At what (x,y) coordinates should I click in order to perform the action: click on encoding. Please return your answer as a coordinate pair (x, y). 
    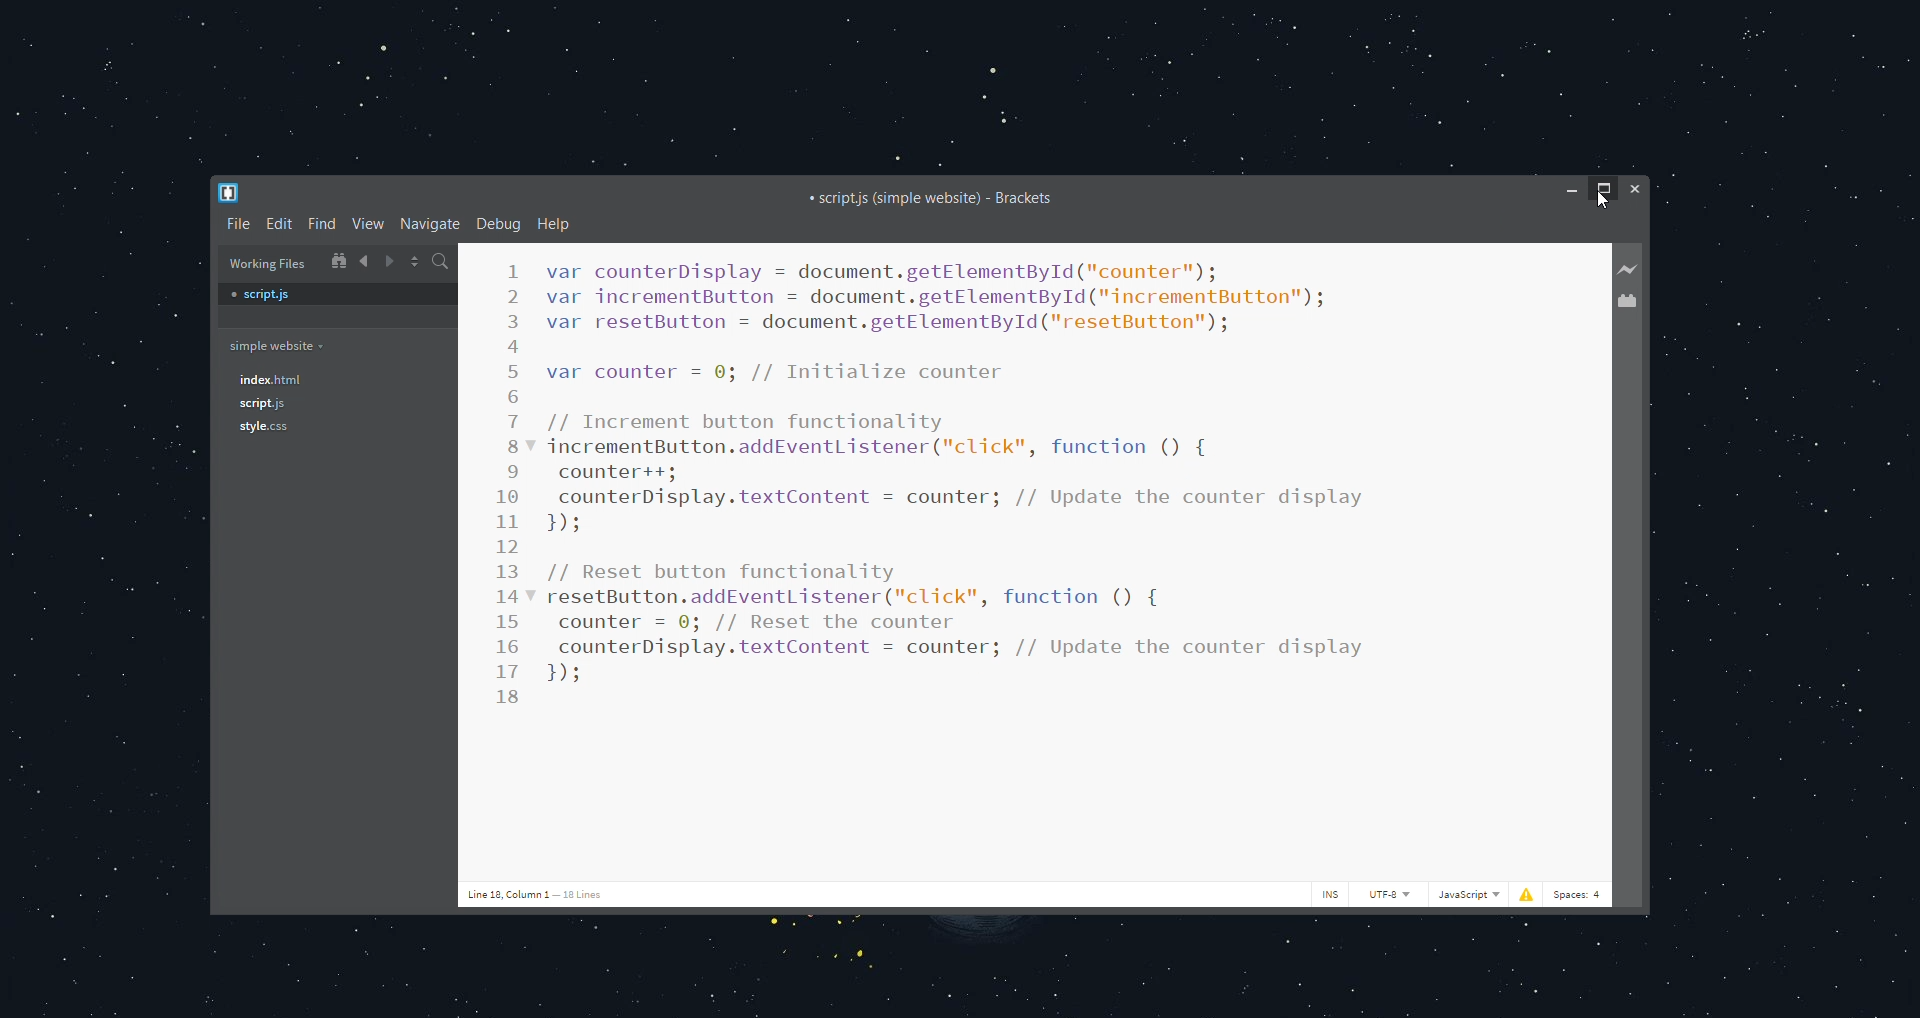
    Looking at the image, I should click on (1391, 894).